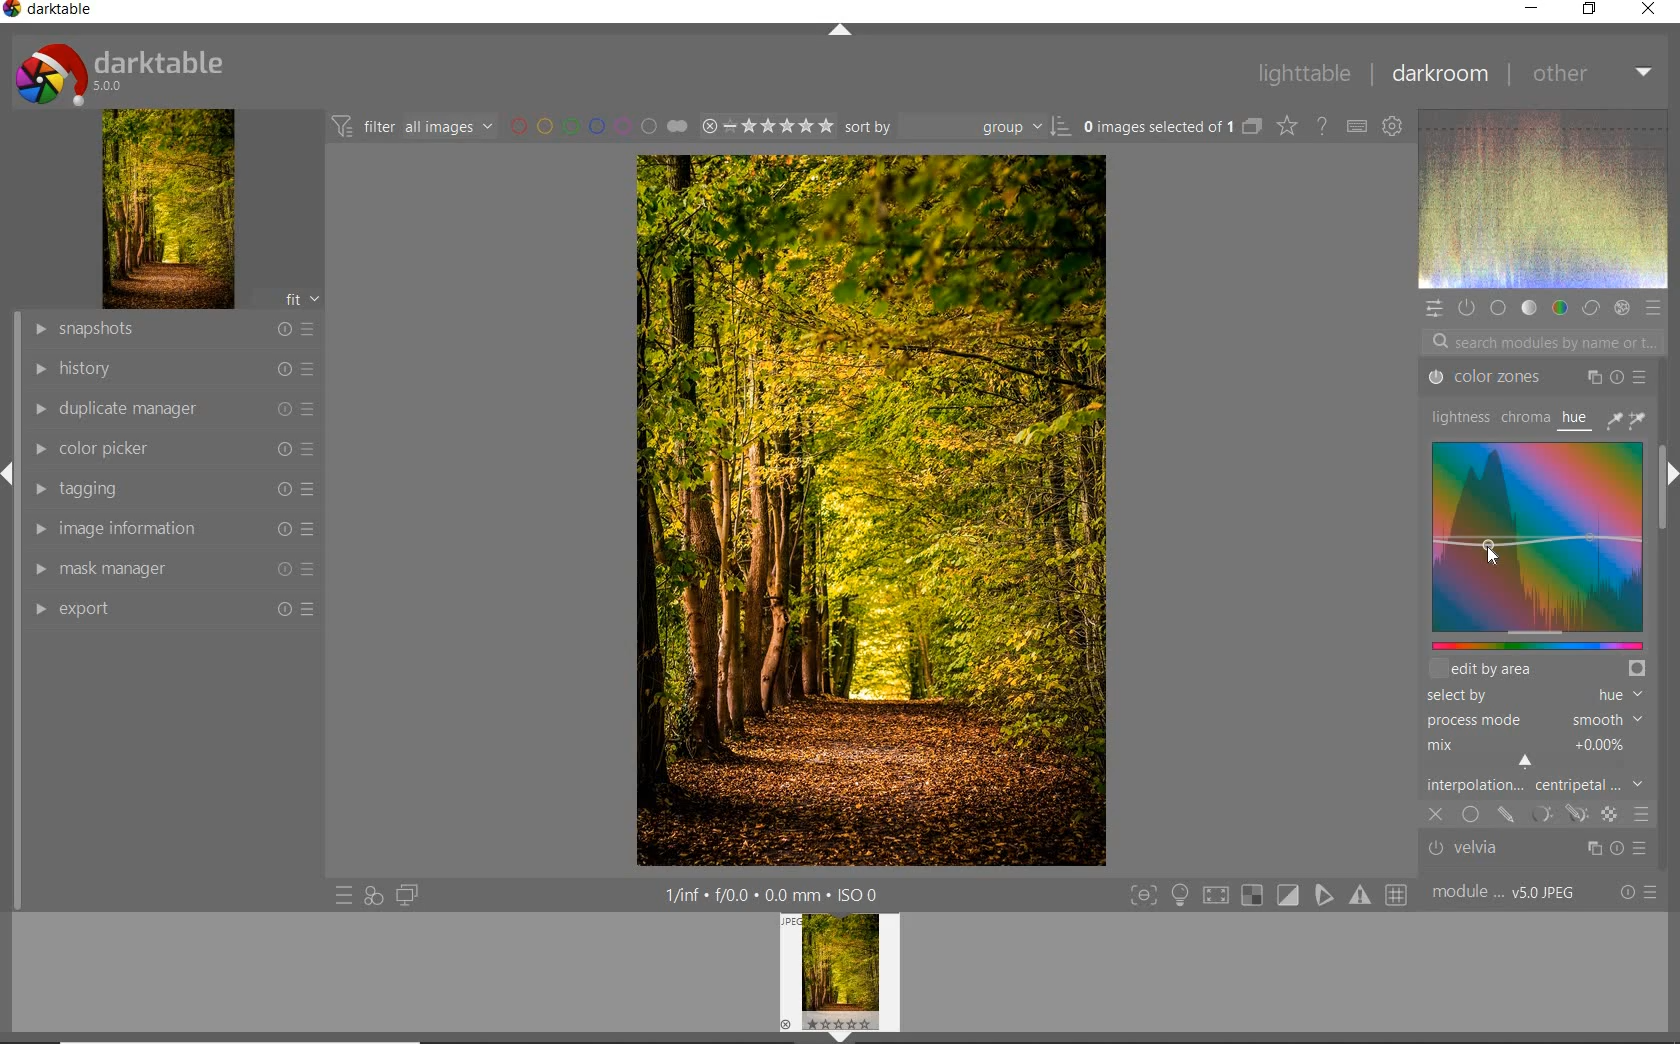  What do you see at coordinates (838, 29) in the screenshot?
I see `EXPAND/COLLAPSE` at bounding box center [838, 29].